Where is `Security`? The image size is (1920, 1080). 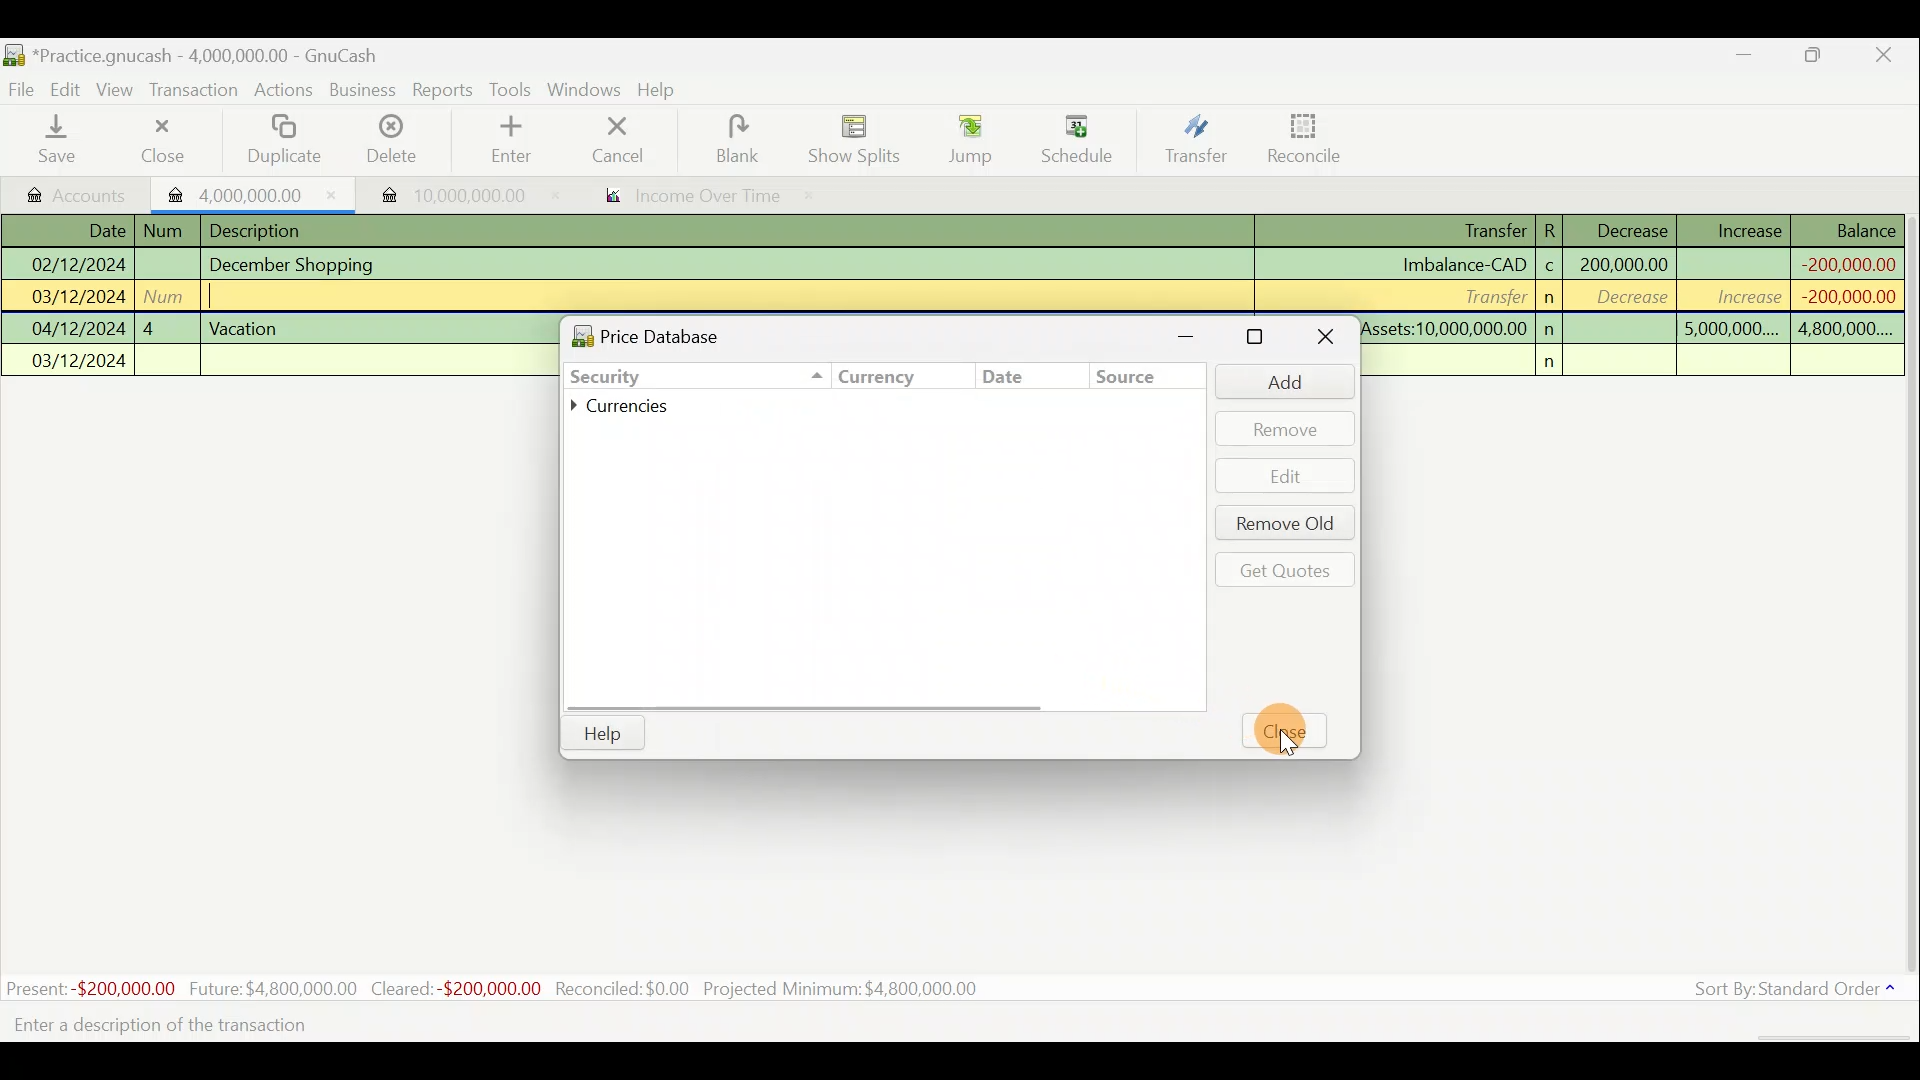 Security is located at coordinates (646, 374).